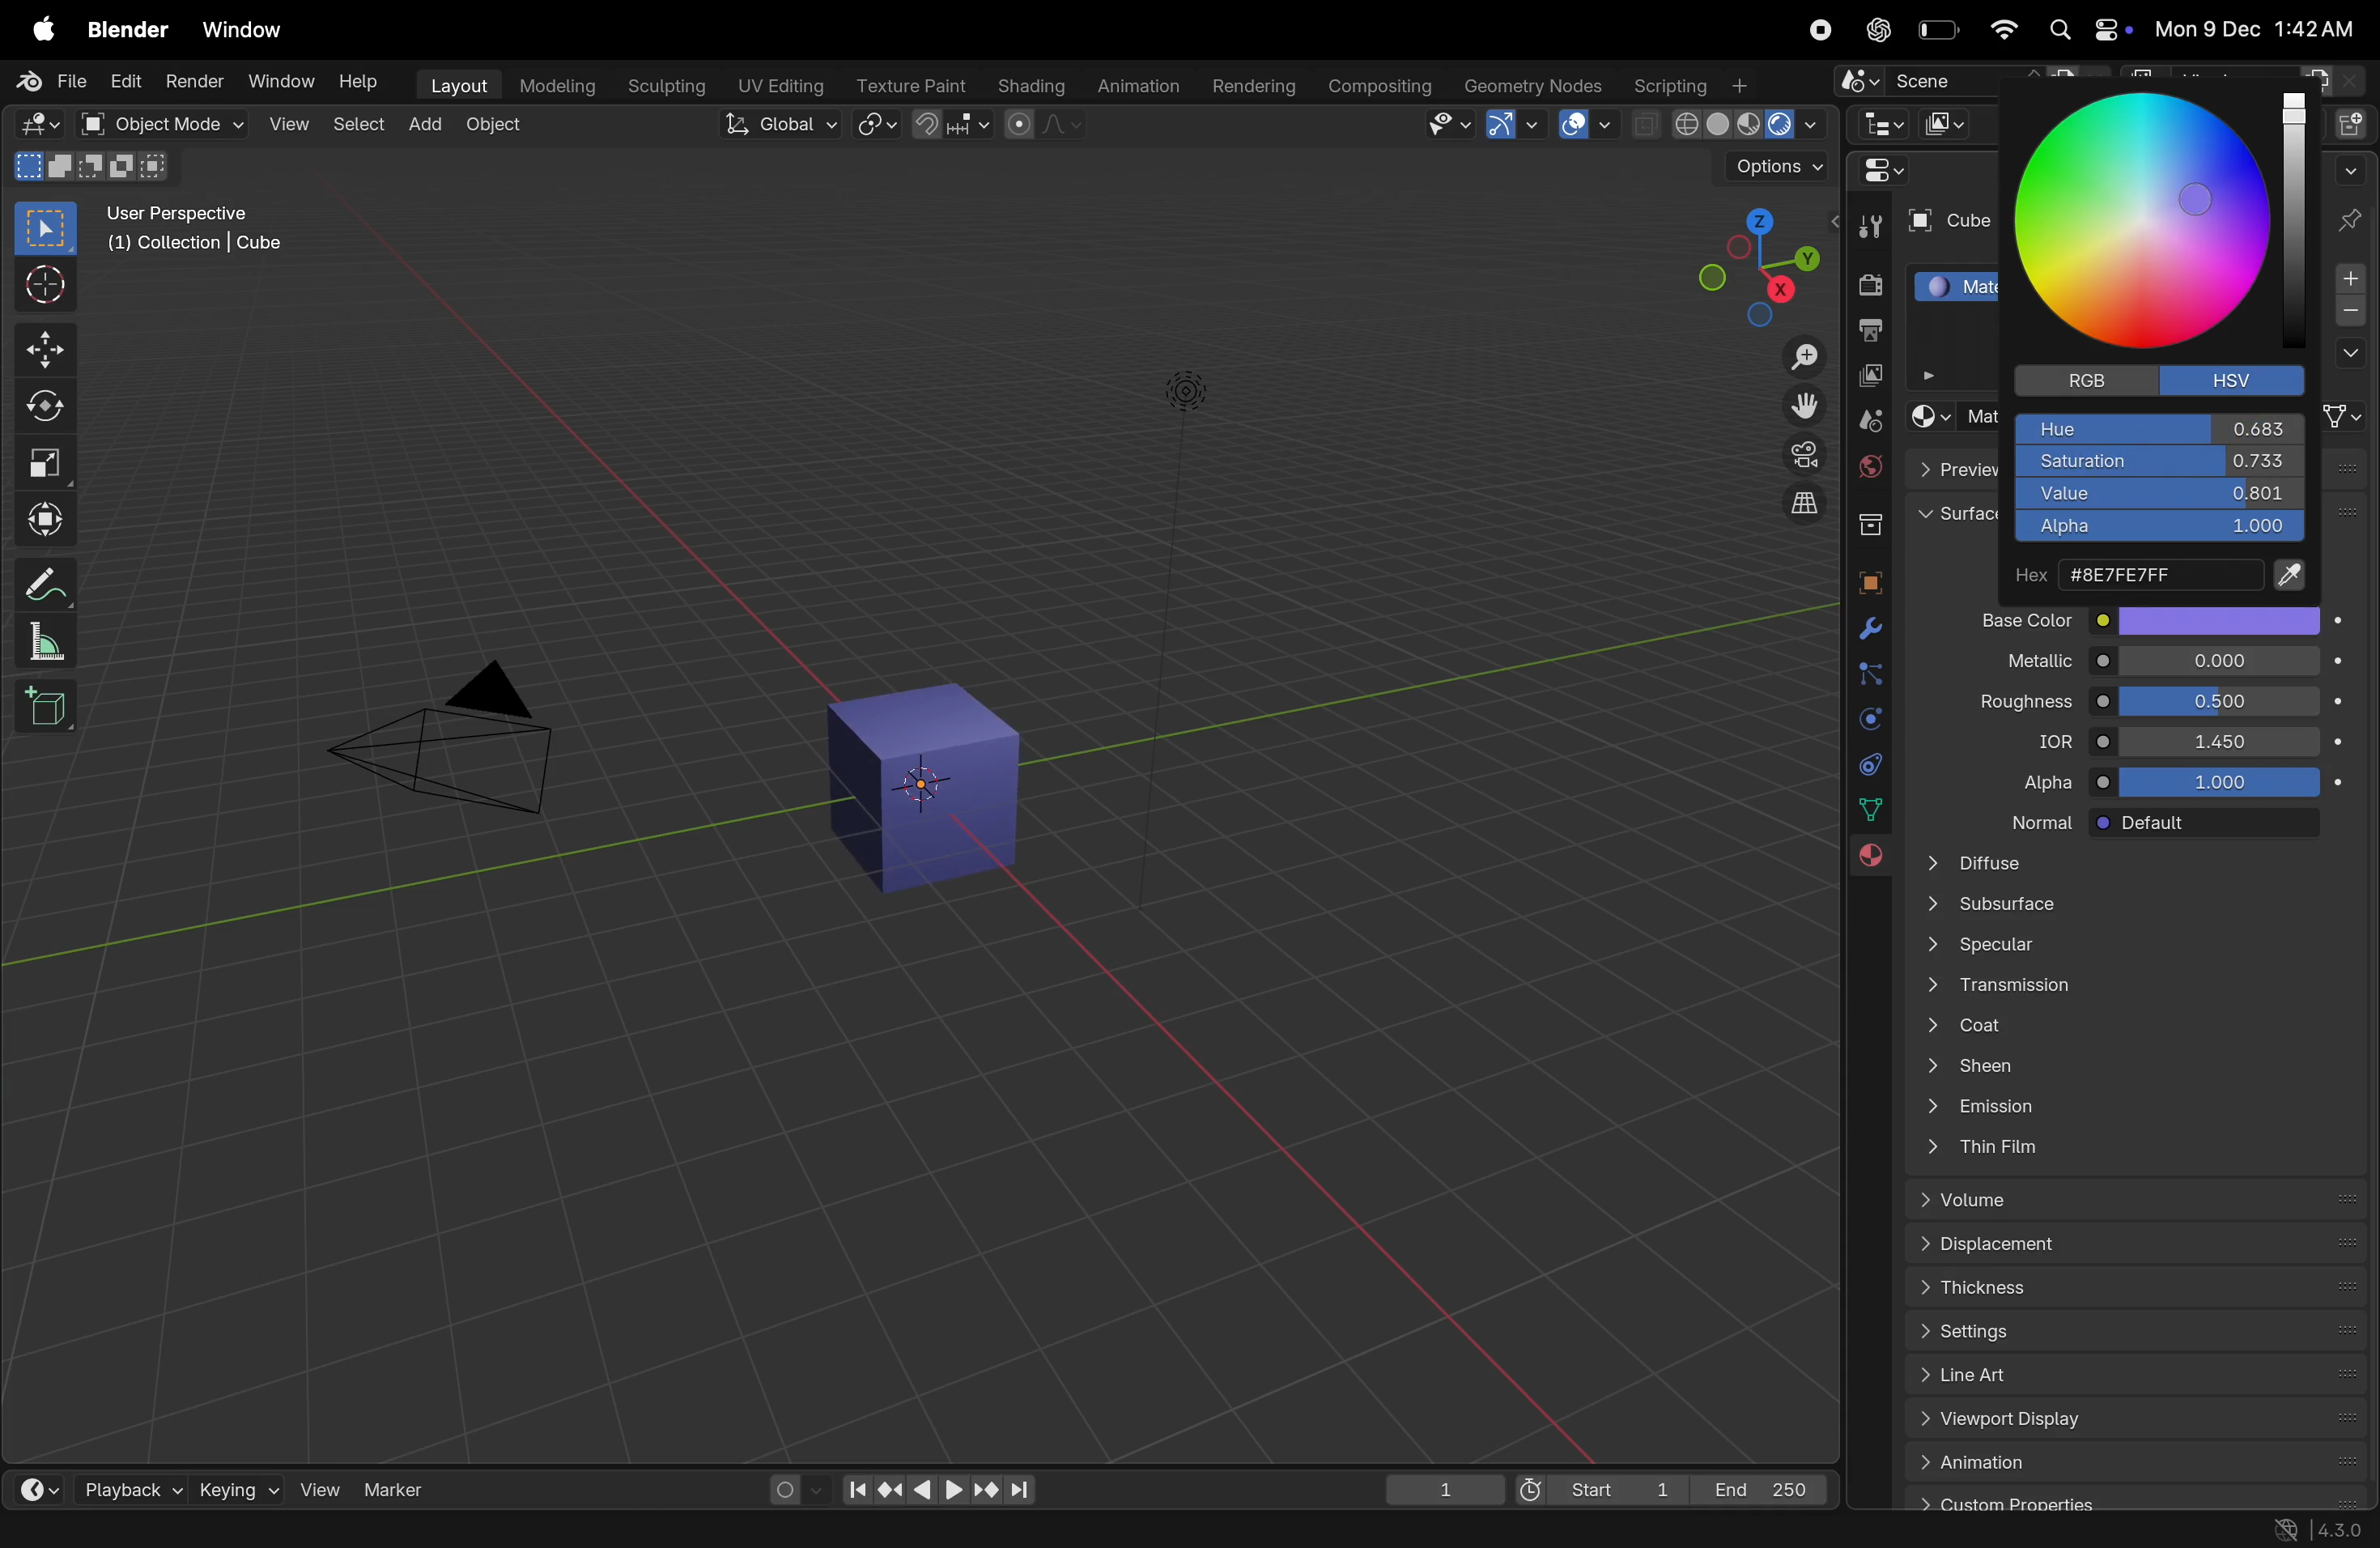 Image resolution: width=2380 pixels, height=1548 pixels. What do you see at coordinates (1963, 80) in the screenshot?
I see `scene` at bounding box center [1963, 80].